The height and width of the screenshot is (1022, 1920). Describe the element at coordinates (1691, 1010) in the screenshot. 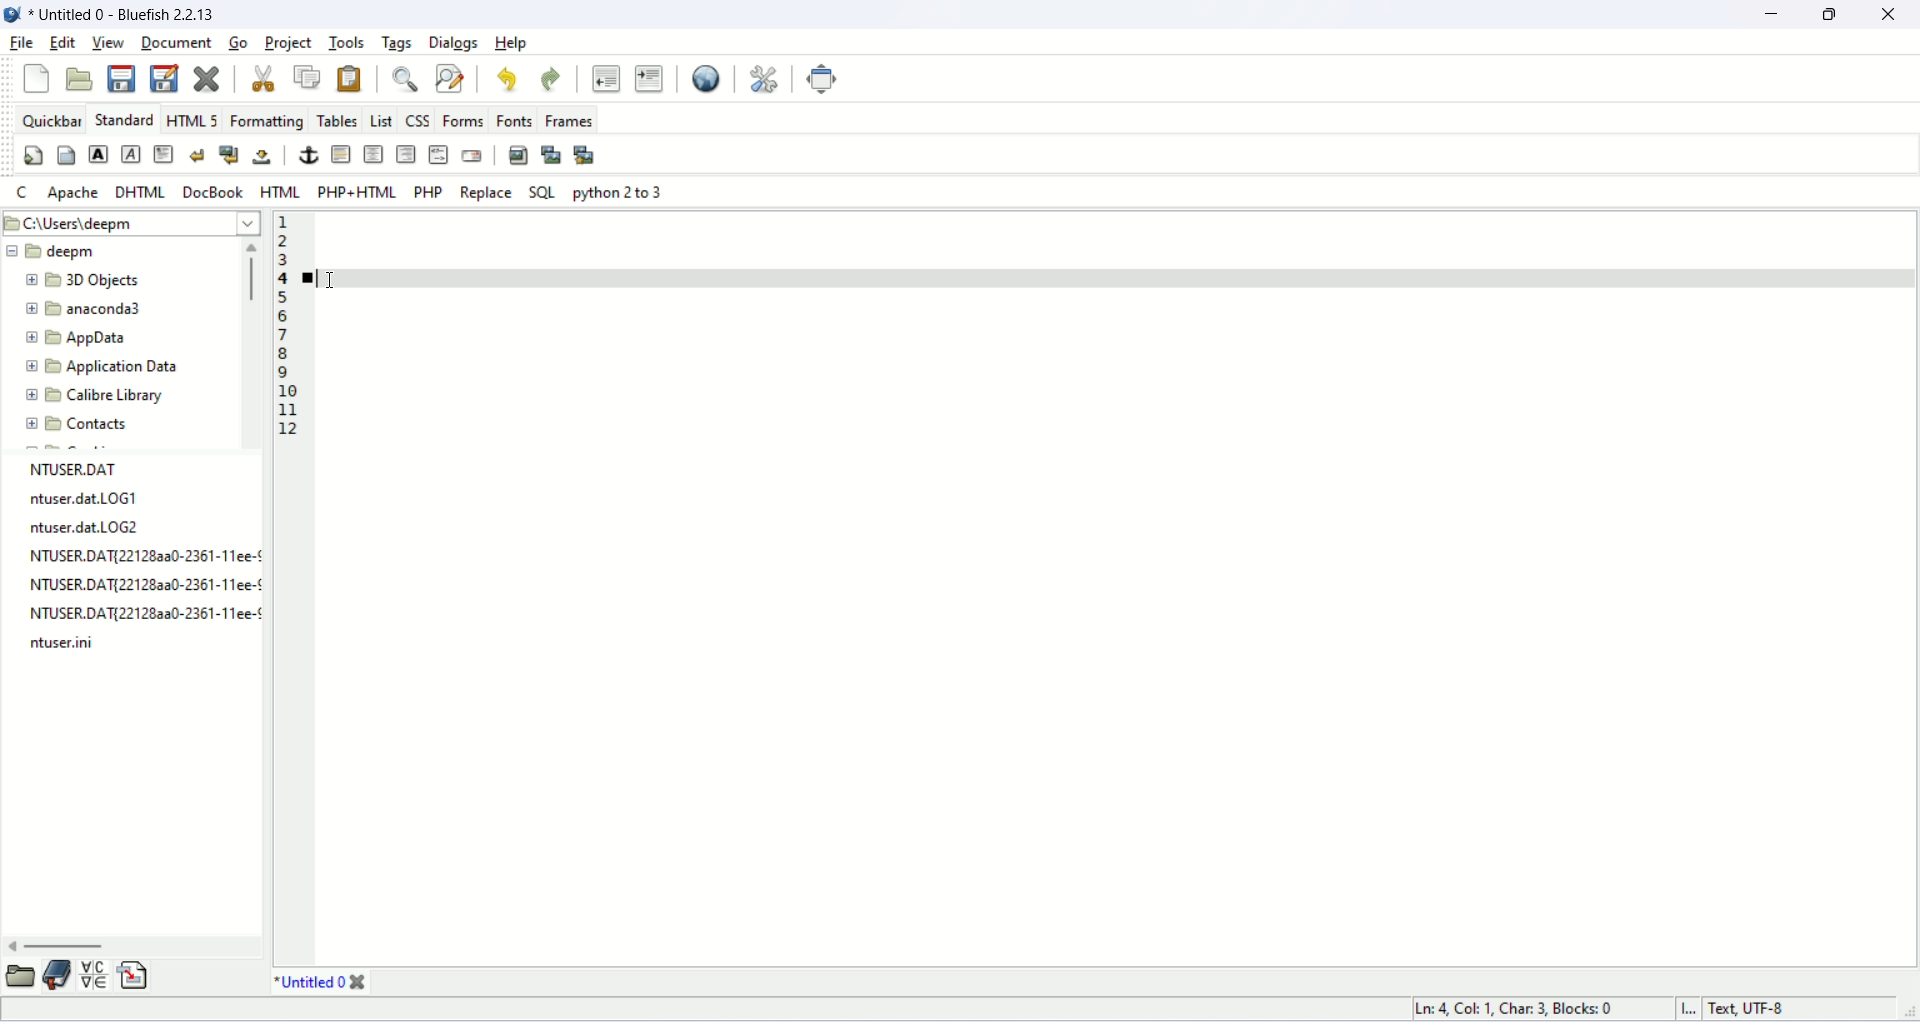

I see `I` at that location.